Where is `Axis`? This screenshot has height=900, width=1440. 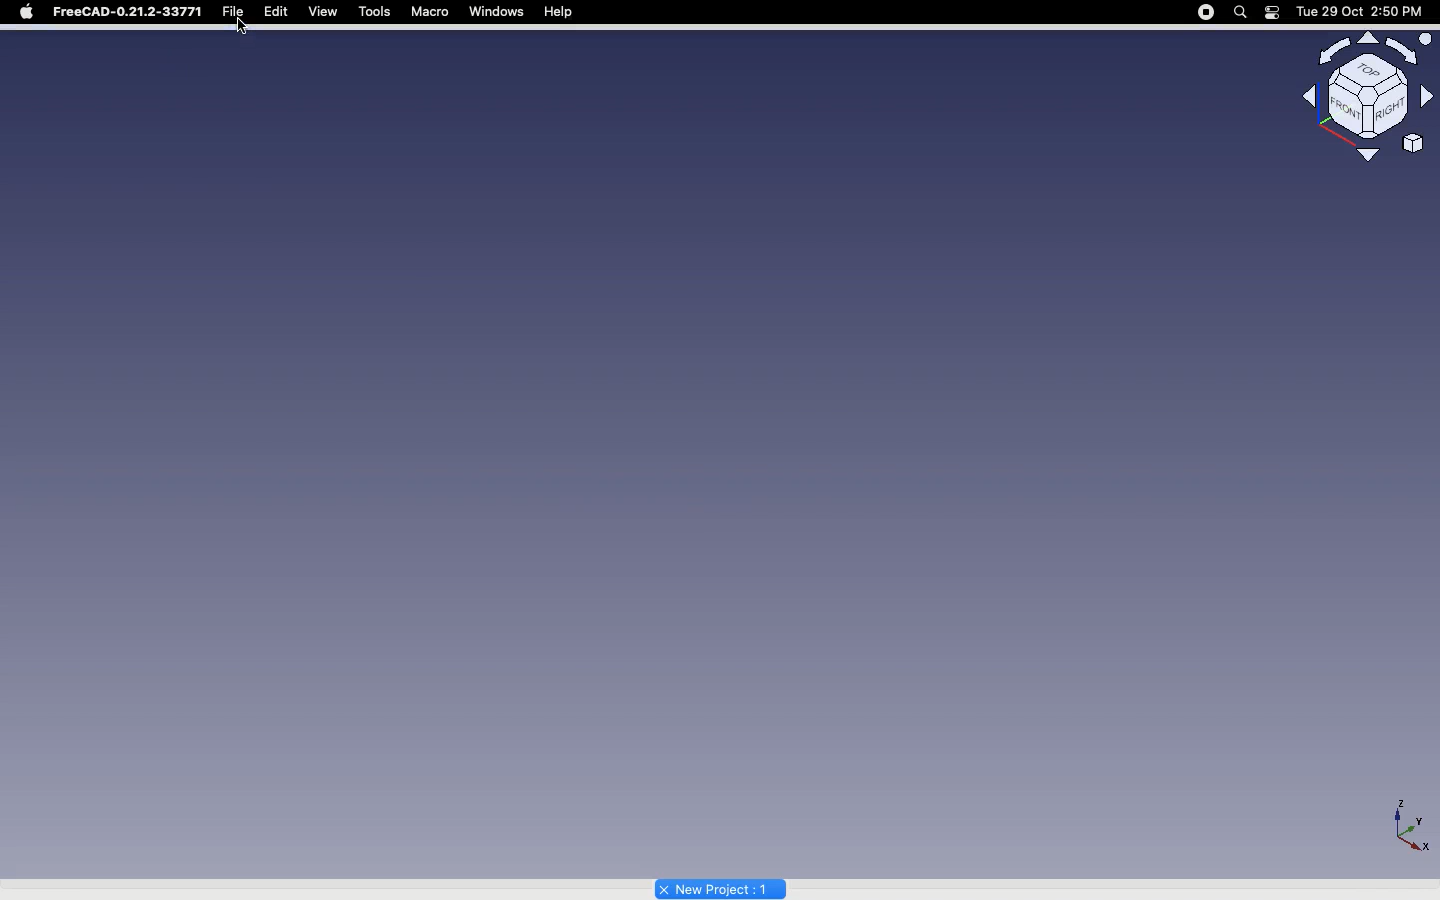
Axis is located at coordinates (1412, 826).